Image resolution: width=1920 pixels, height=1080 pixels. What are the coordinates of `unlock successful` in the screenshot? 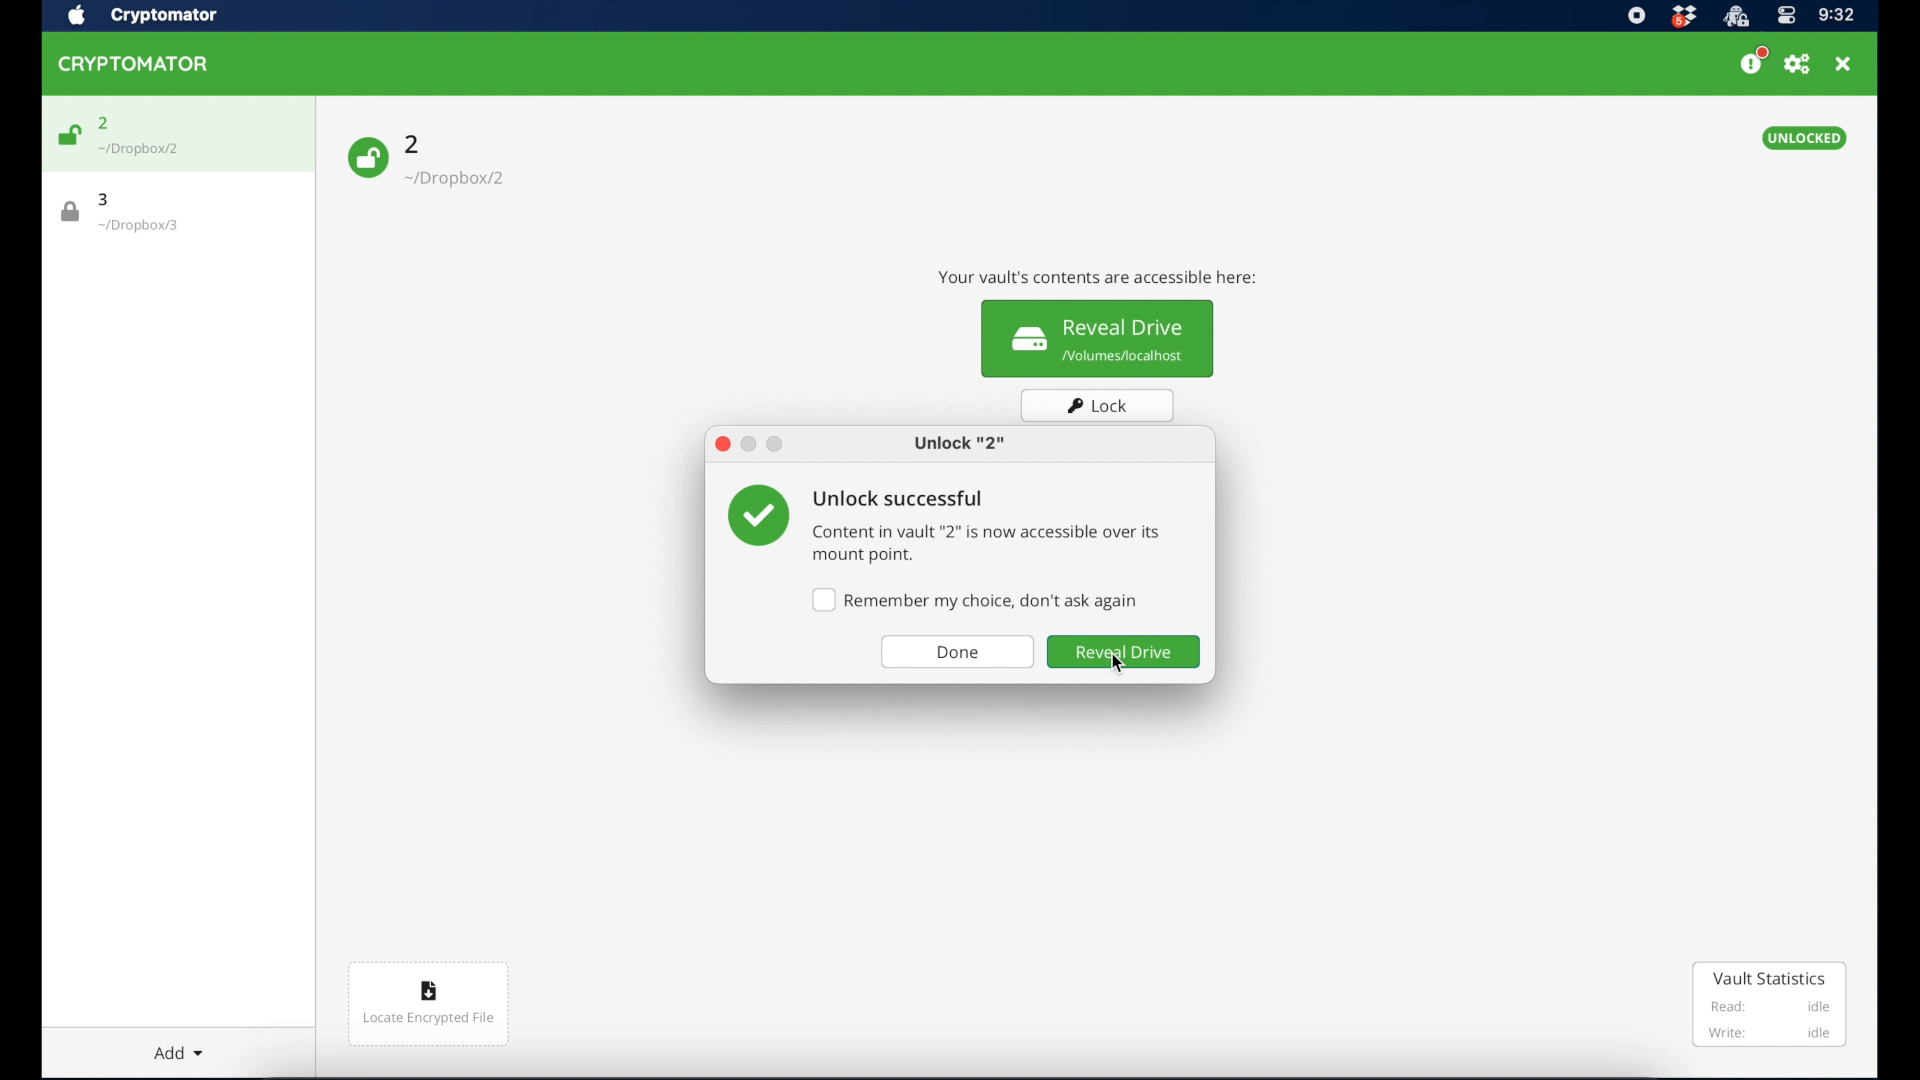 It's located at (897, 499).